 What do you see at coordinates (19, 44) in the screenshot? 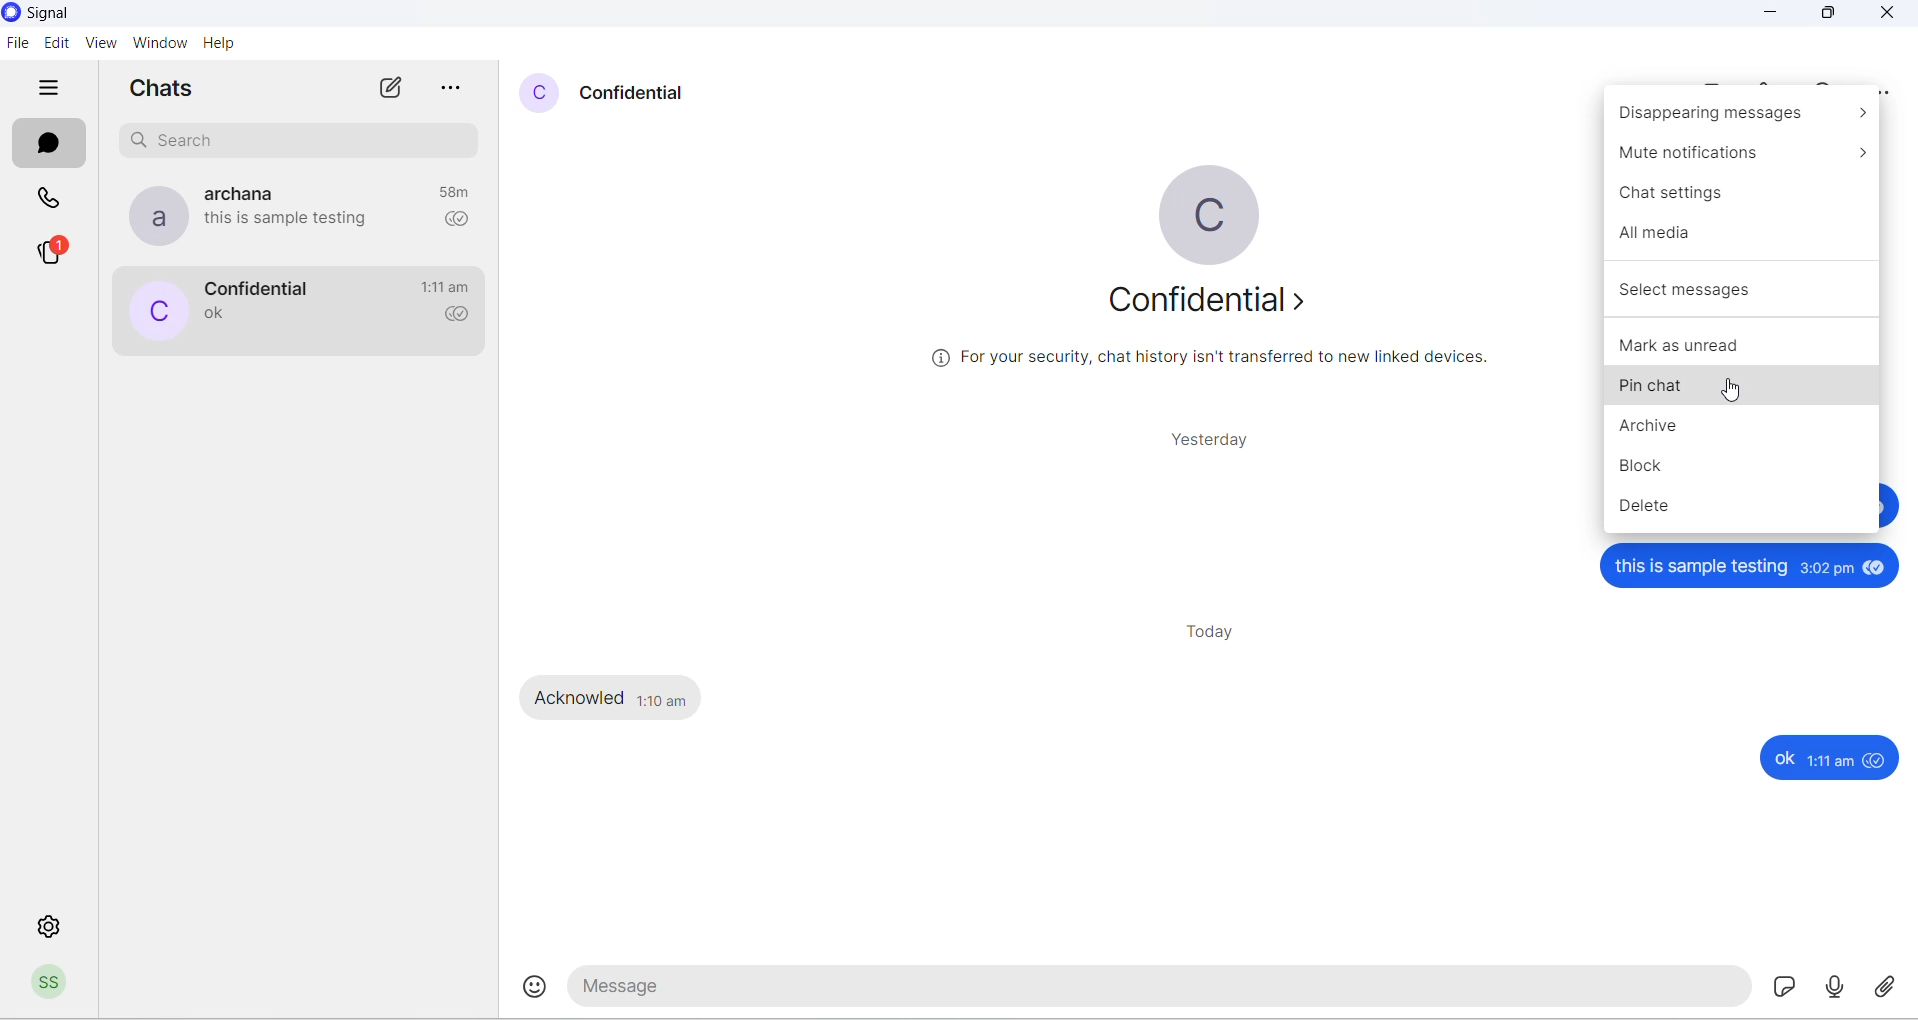
I see `file` at bounding box center [19, 44].